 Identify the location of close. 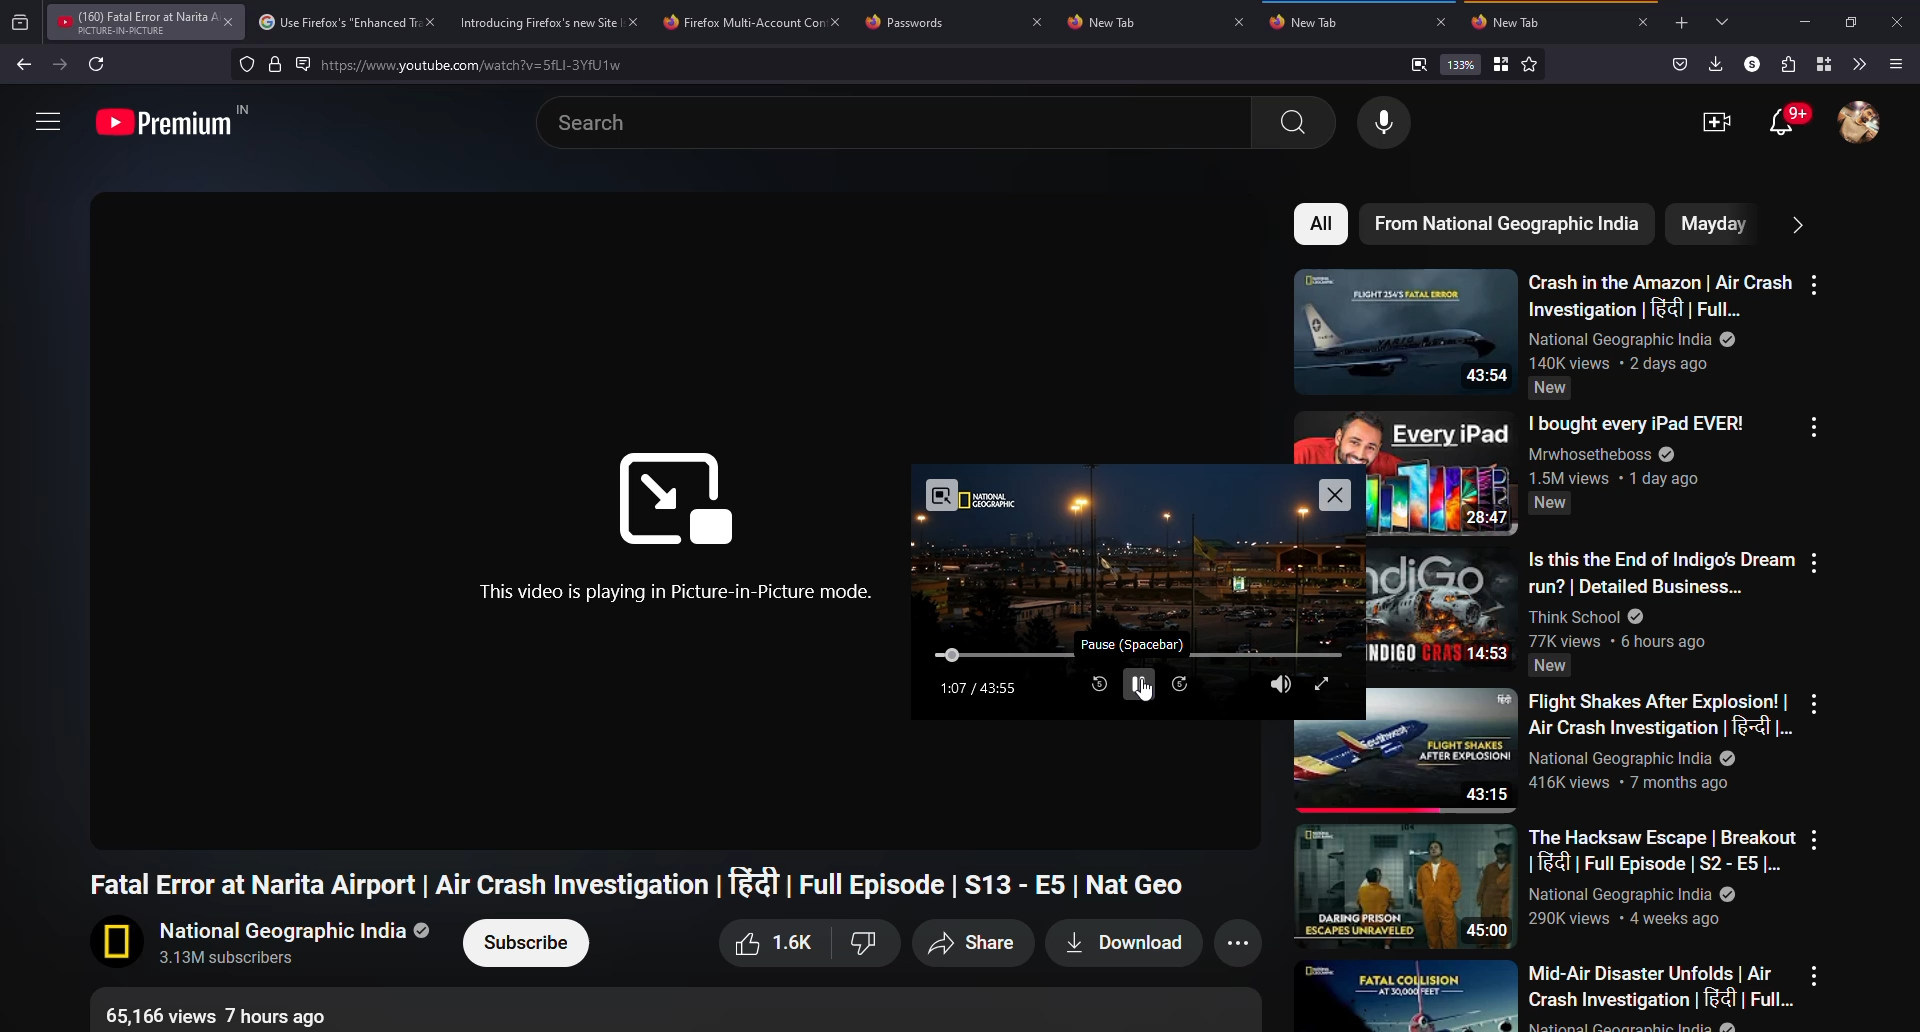
(1240, 21).